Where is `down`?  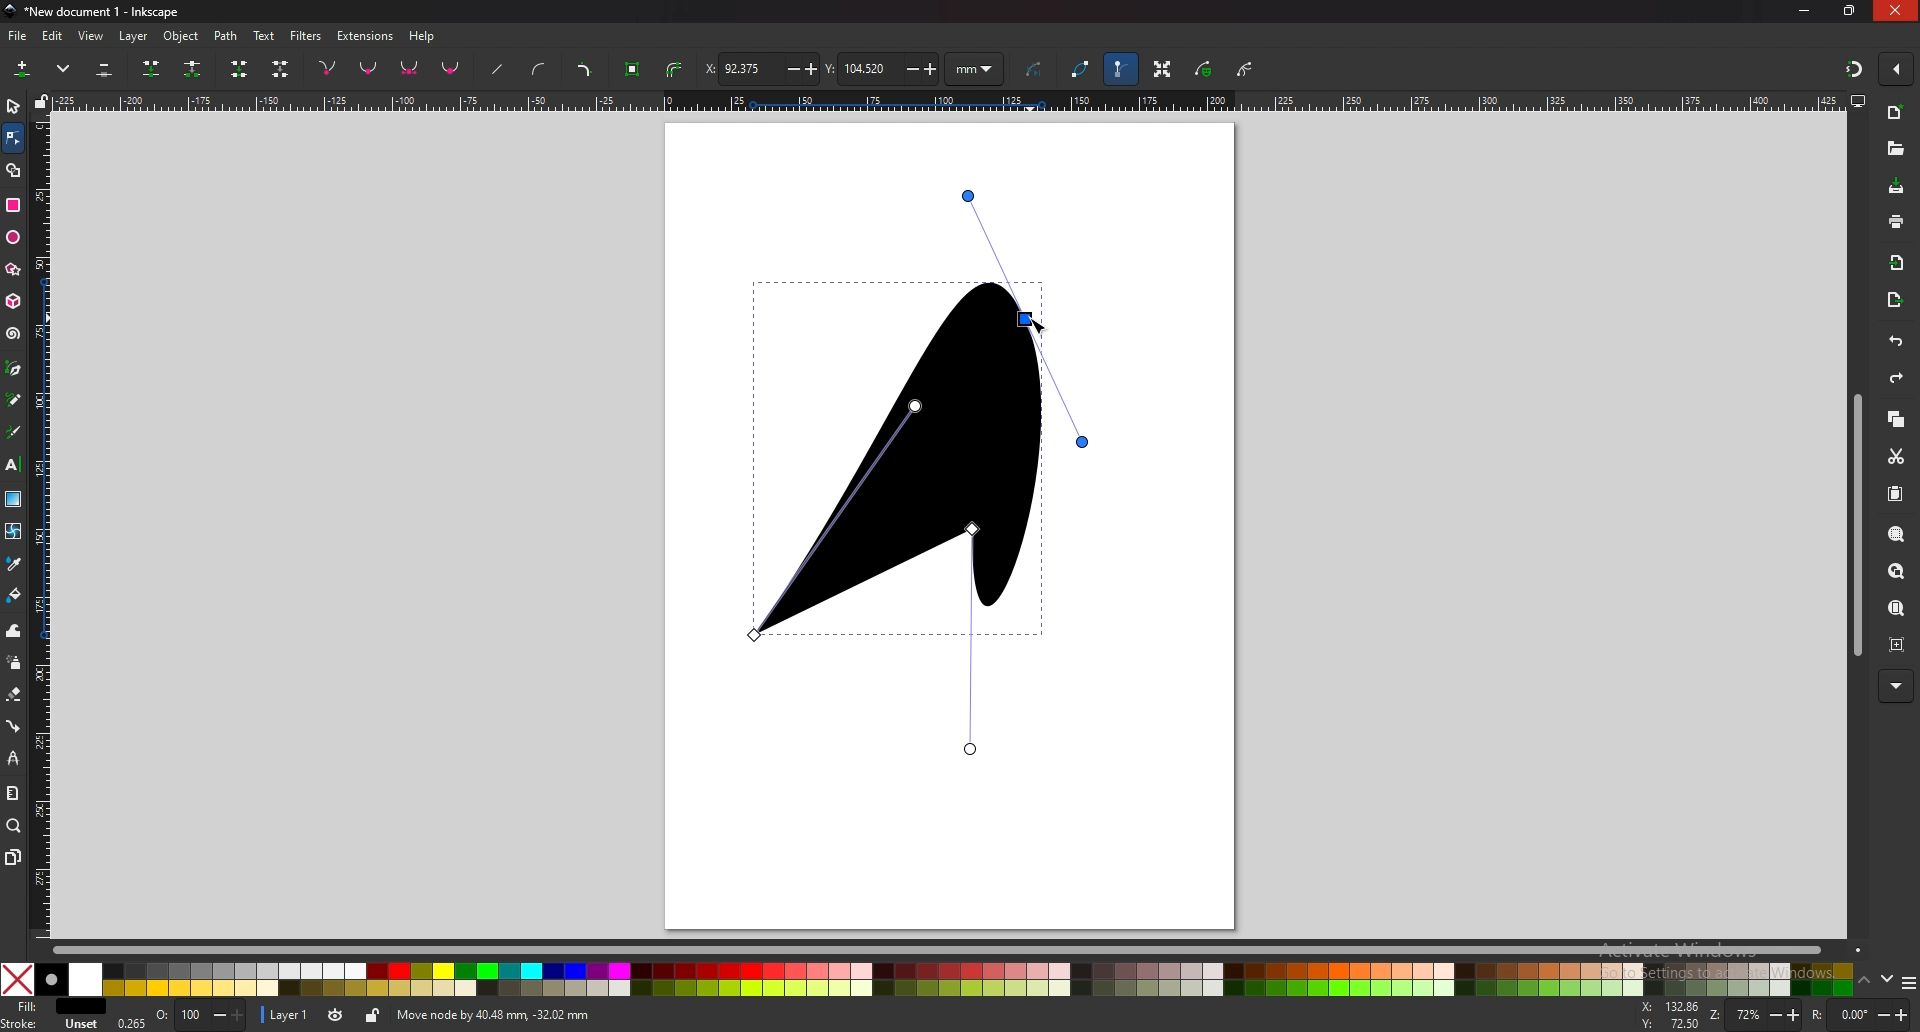
down is located at coordinates (1888, 980).